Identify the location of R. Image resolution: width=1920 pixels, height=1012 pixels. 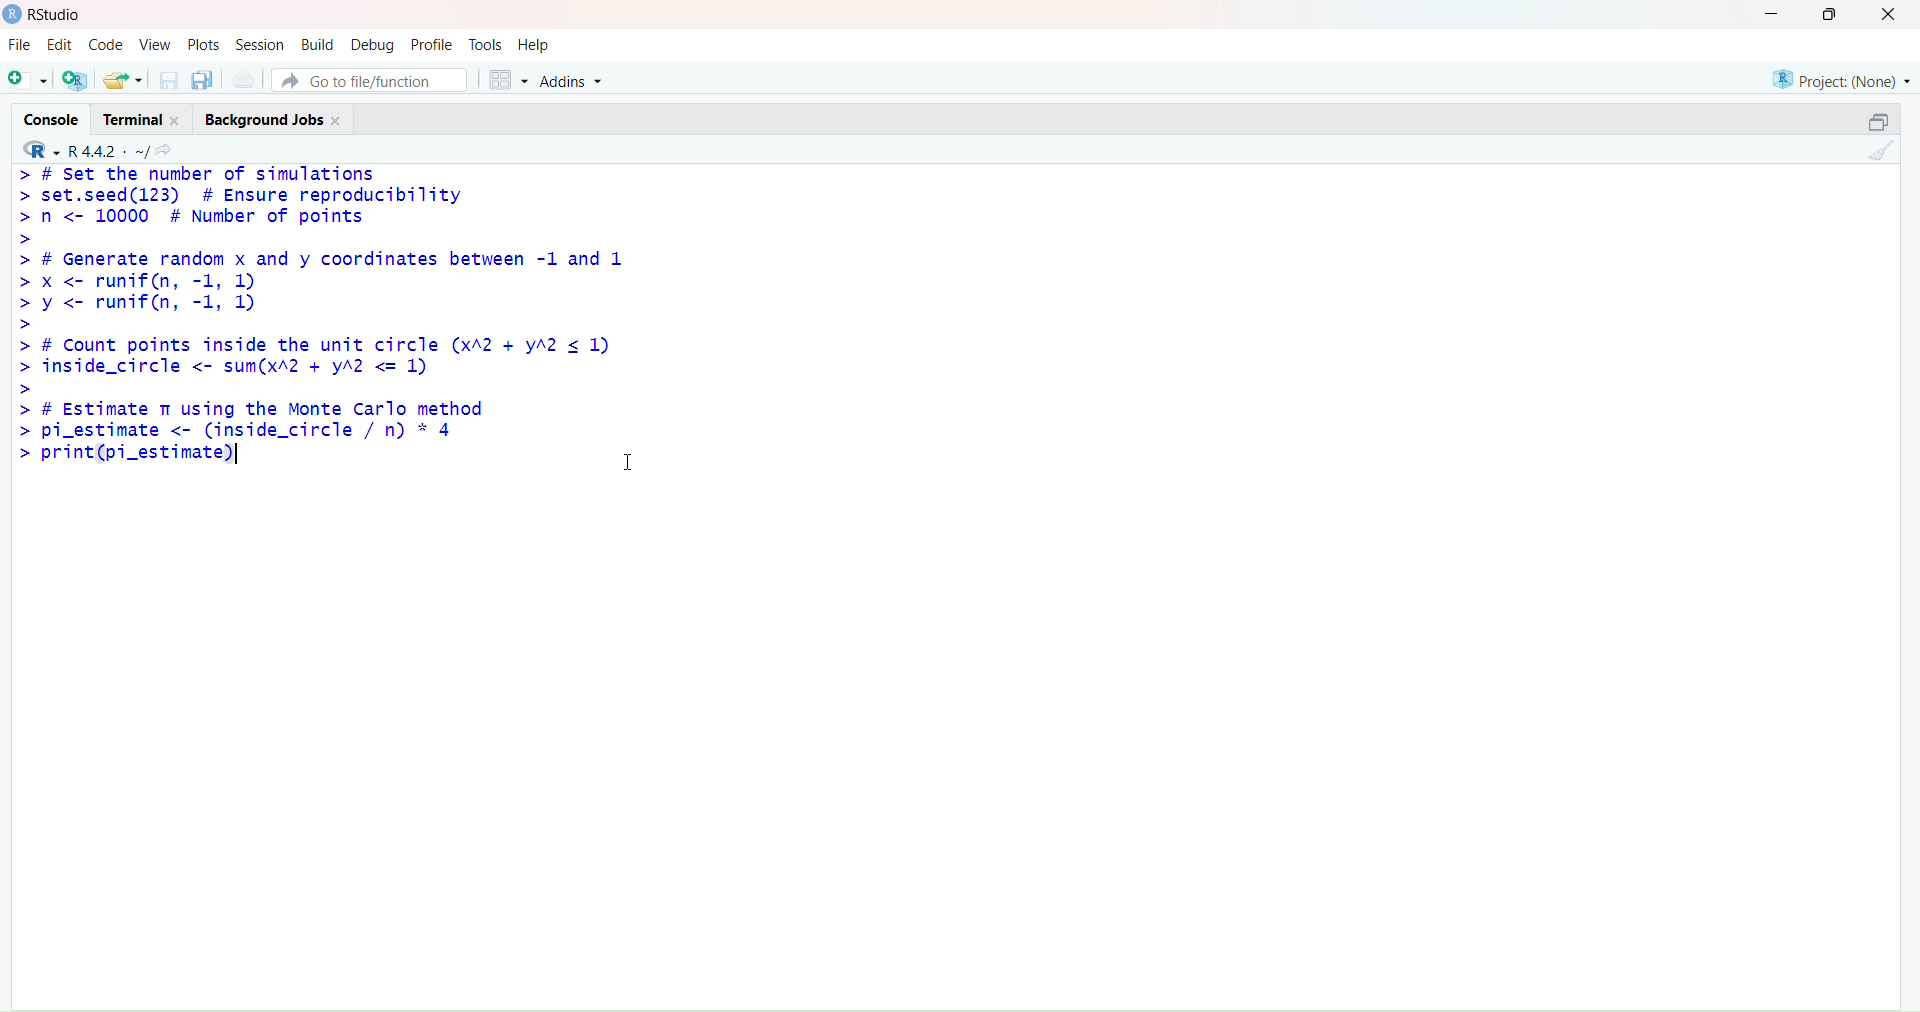
(41, 148).